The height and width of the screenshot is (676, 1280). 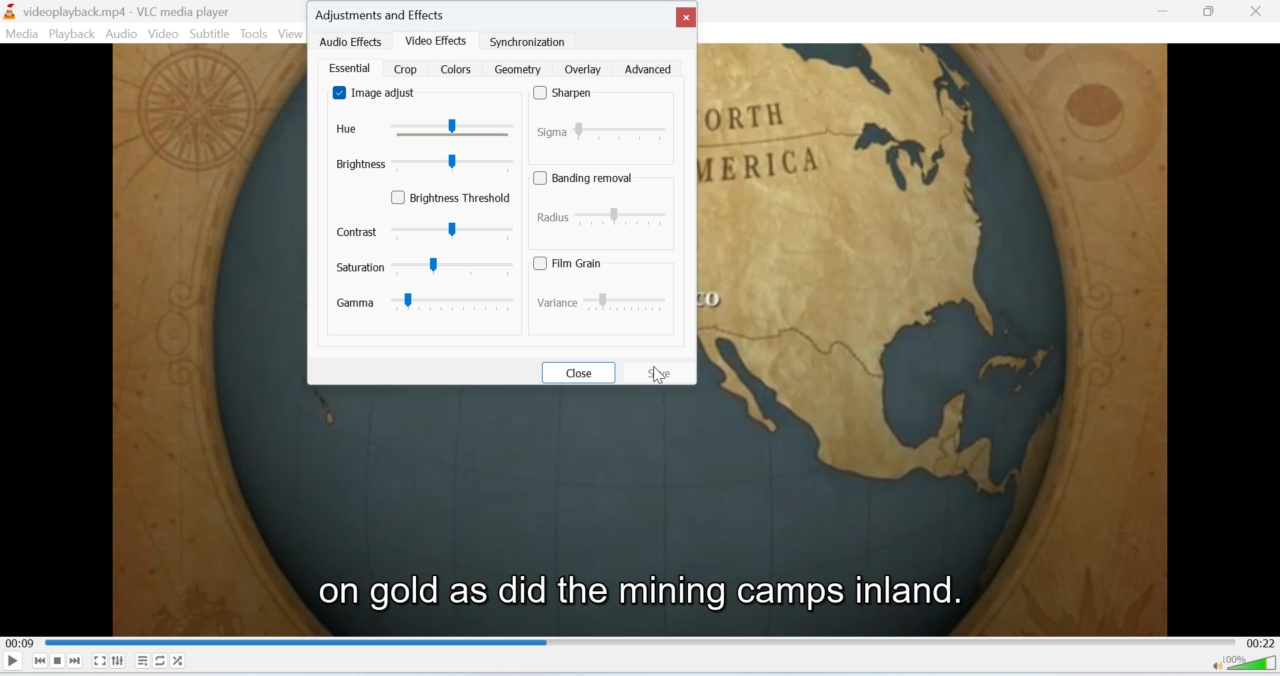 I want to click on image adjust, so click(x=379, y=93).